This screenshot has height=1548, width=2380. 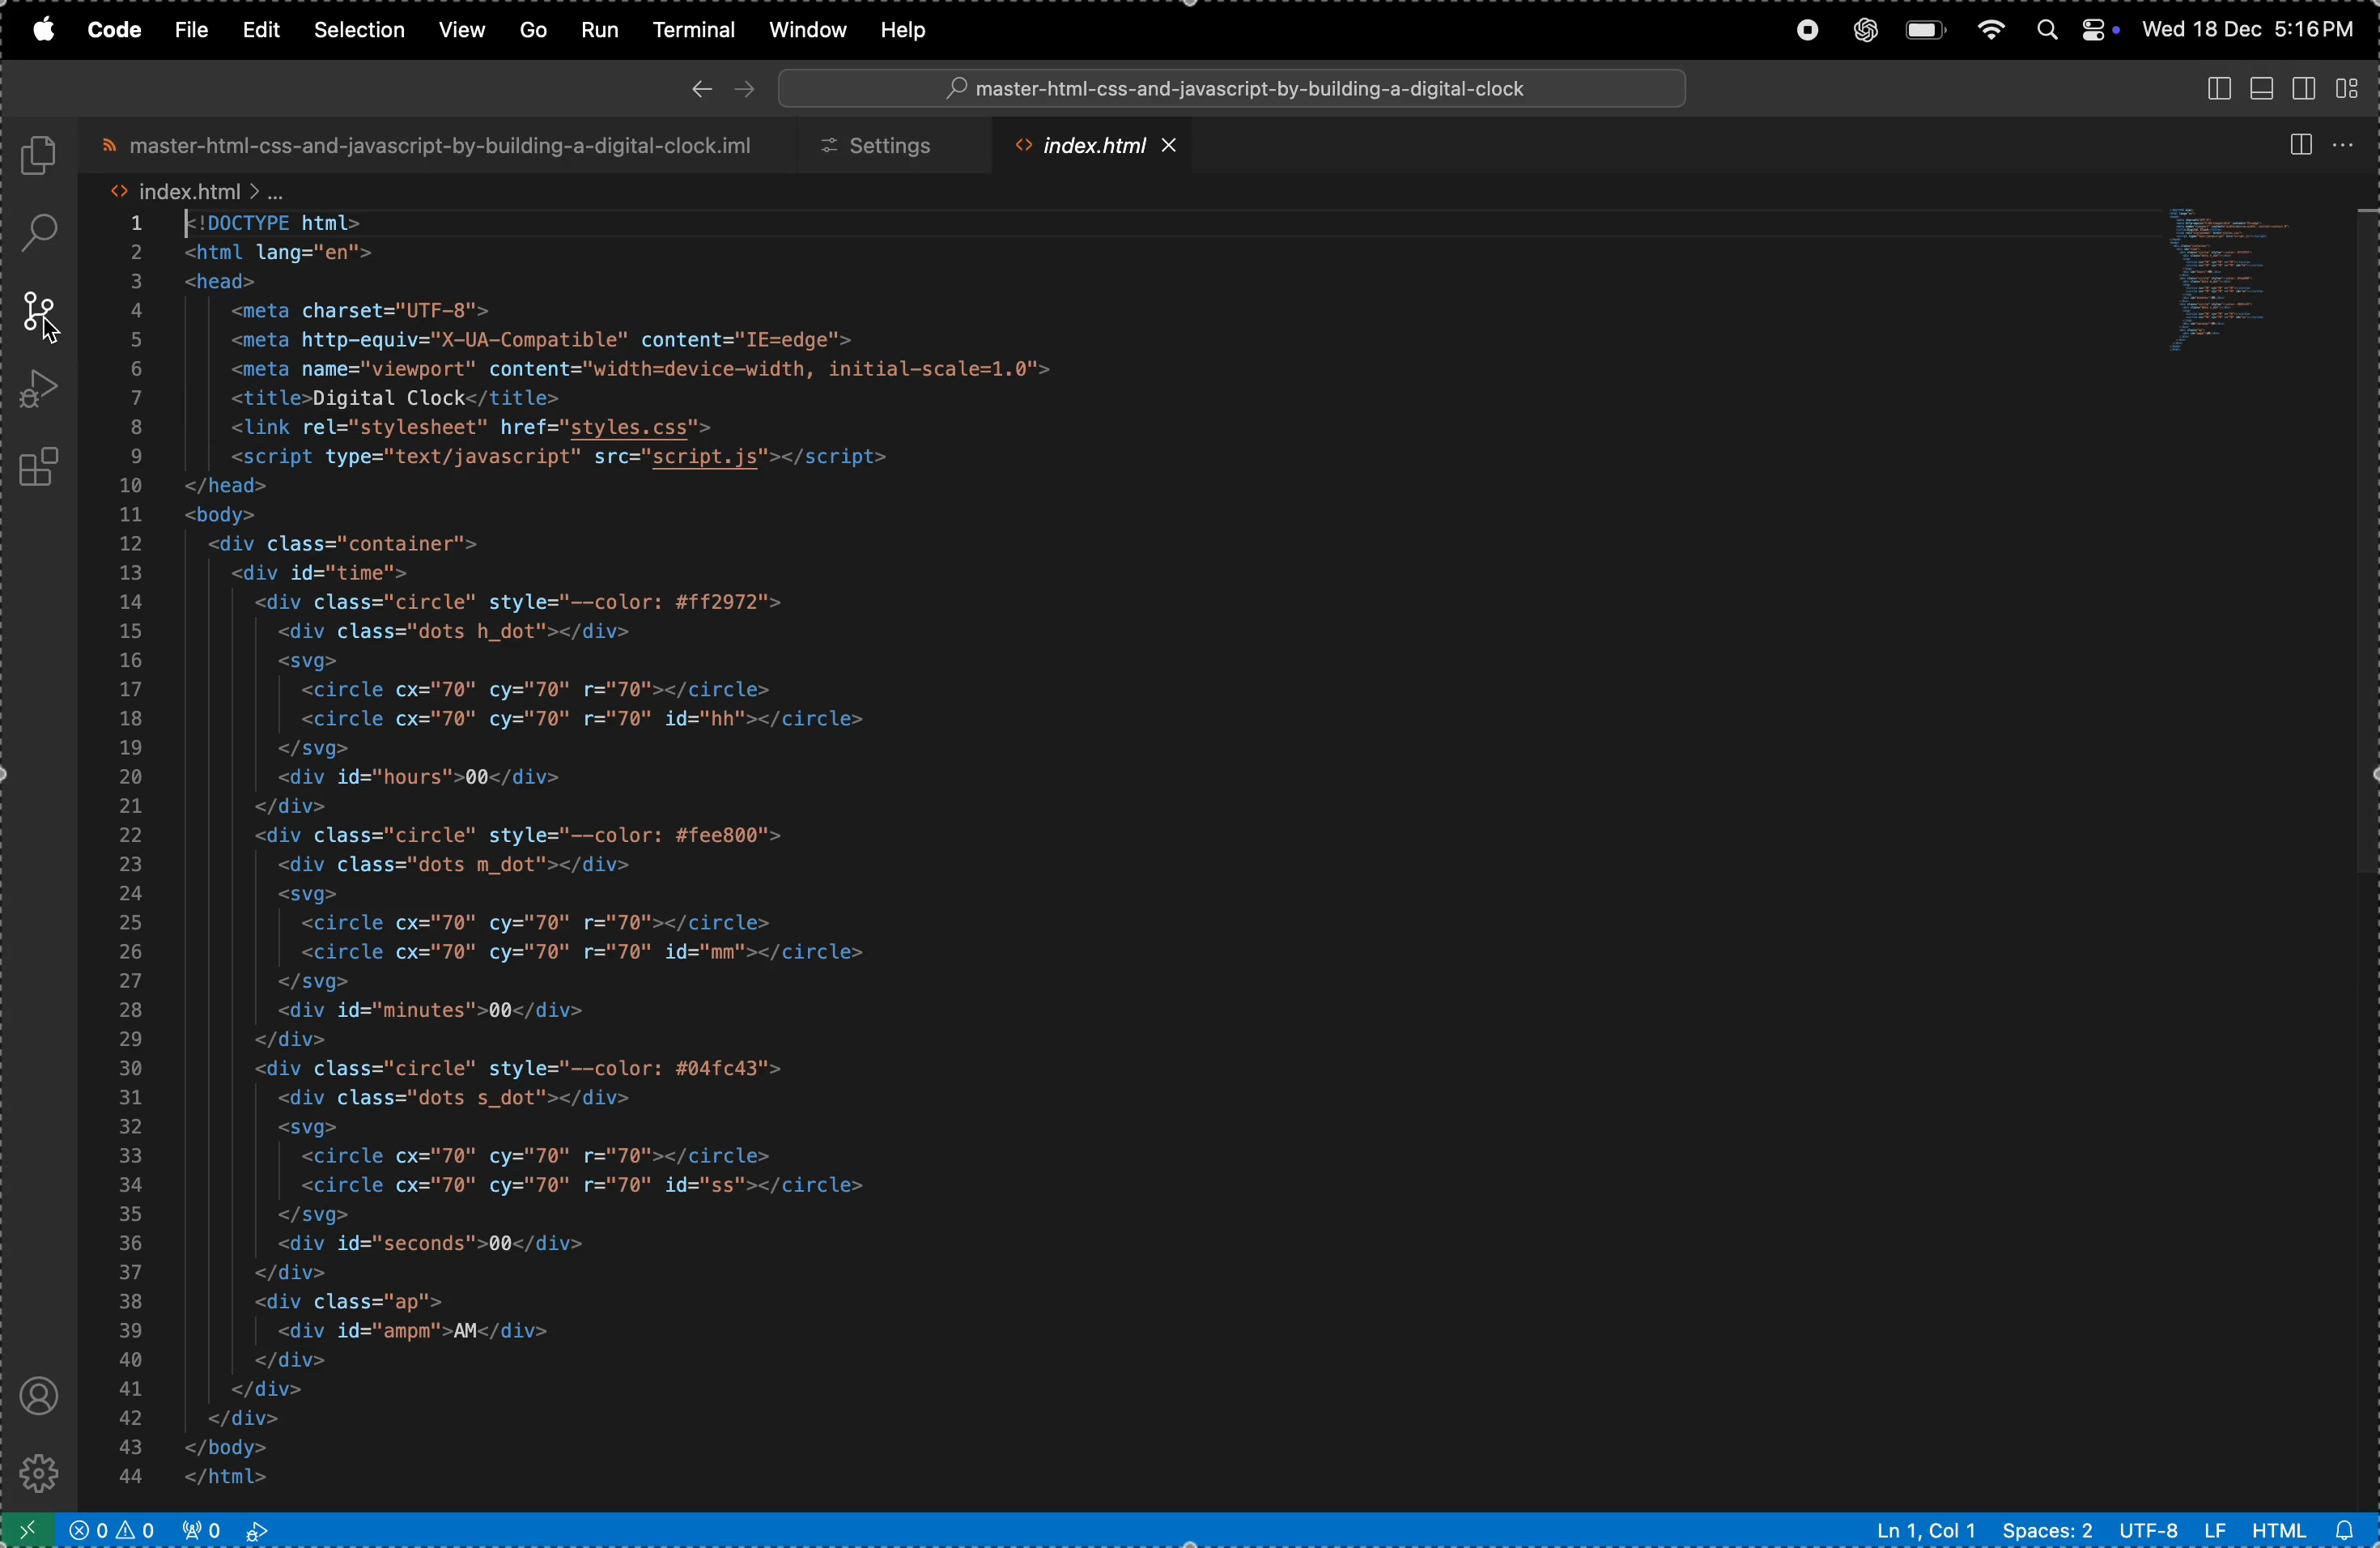 What do you see at coordinates (316, 1213) in the screenshot?
I see `</svg>` at bounding box center [316, 1213].